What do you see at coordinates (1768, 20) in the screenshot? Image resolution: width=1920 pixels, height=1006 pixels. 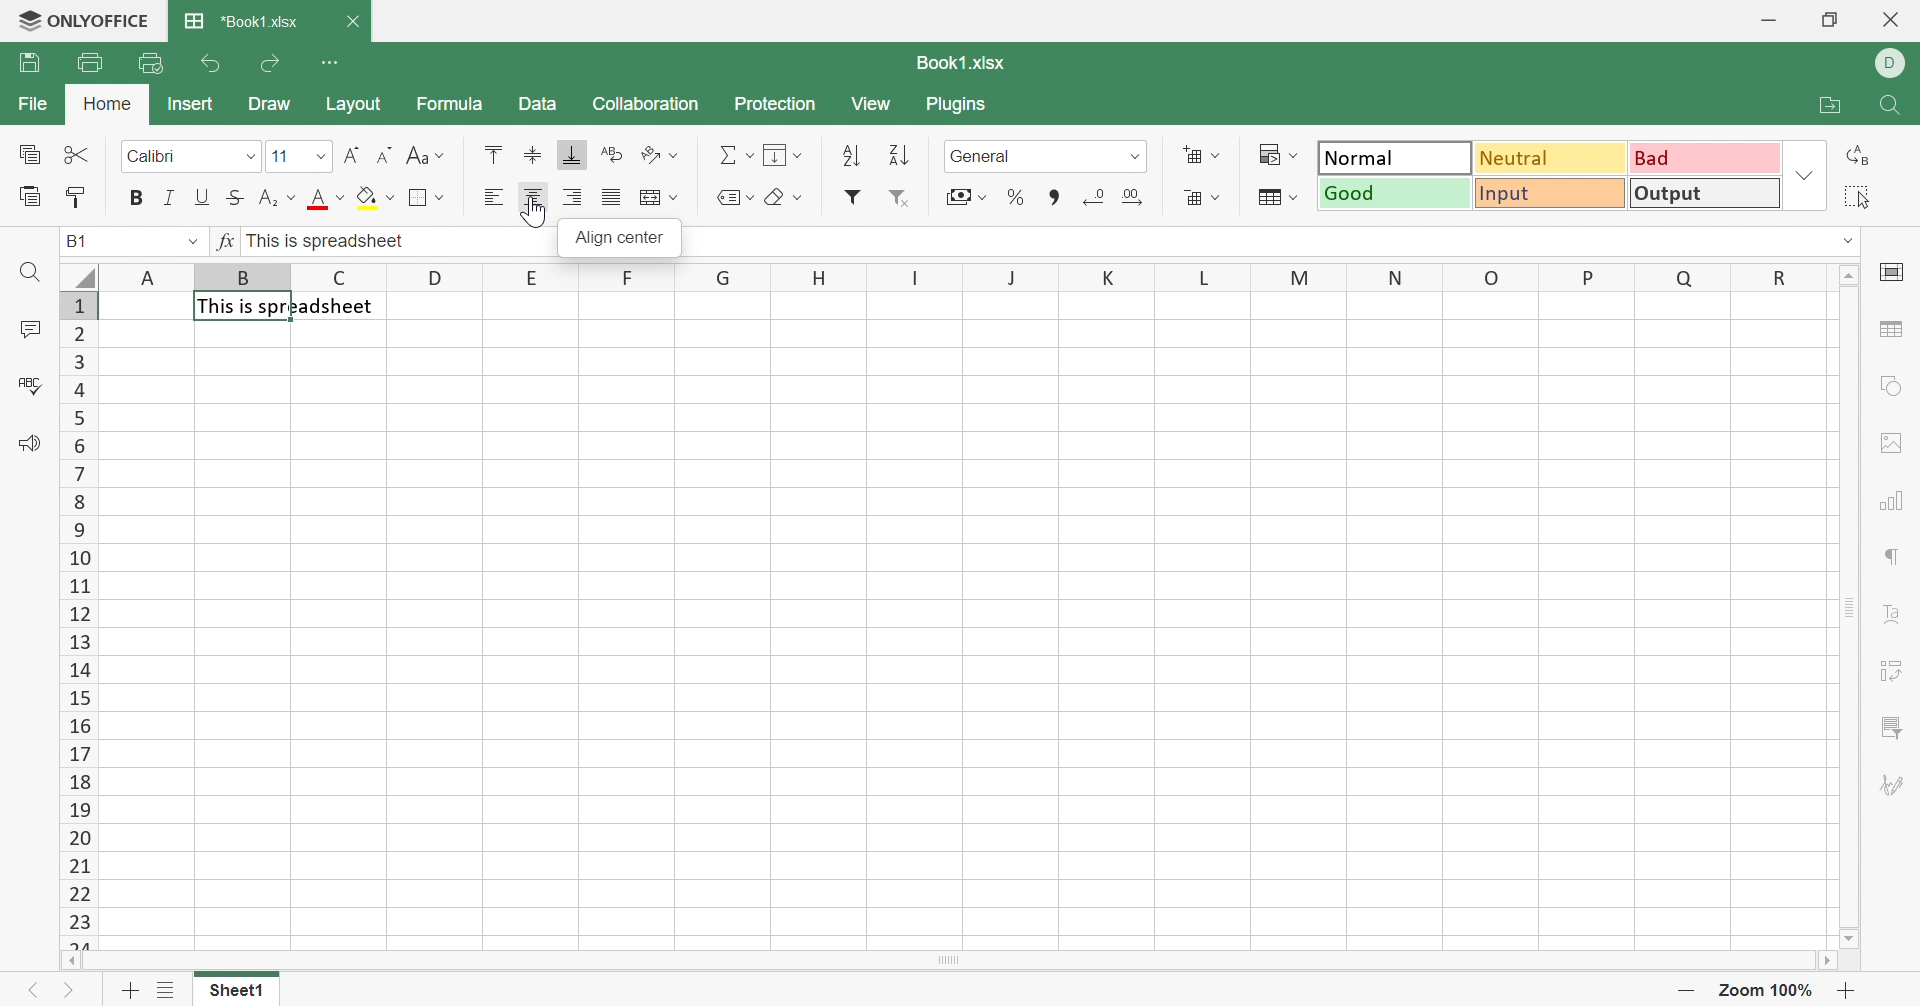 I see `Minimize` at bounding box center [1768, 20].